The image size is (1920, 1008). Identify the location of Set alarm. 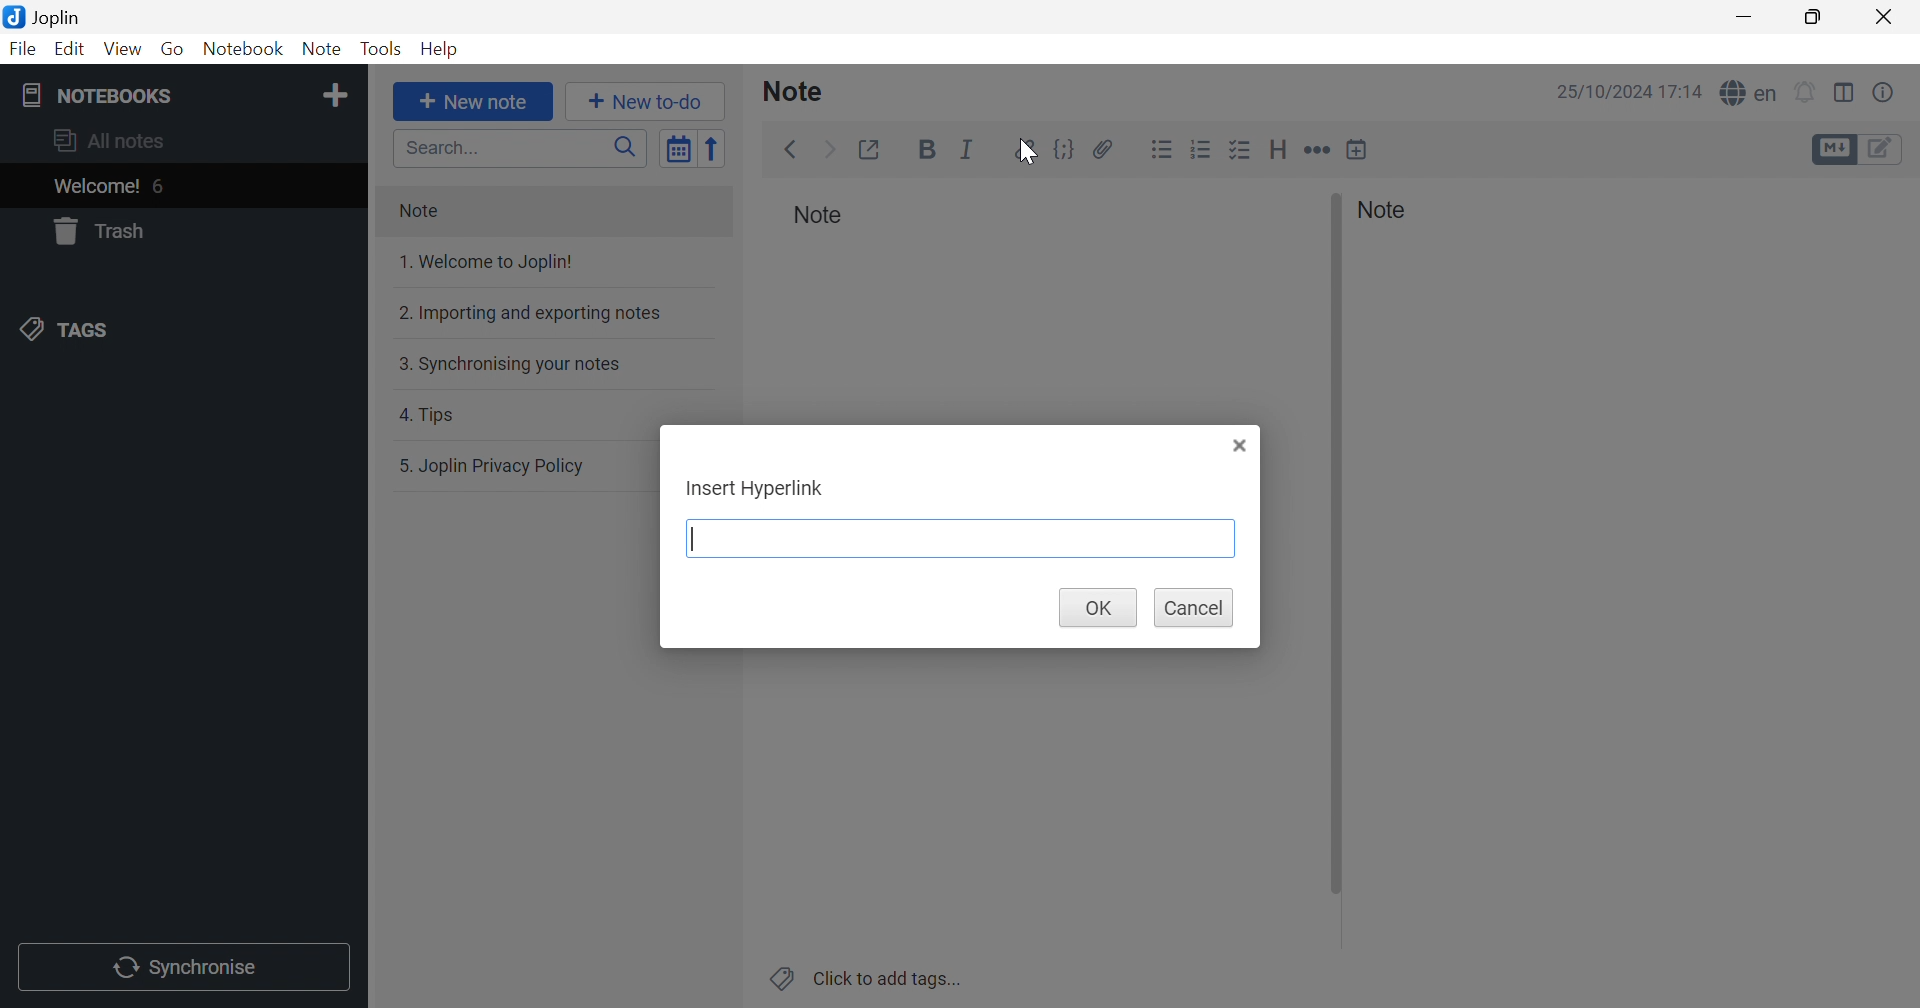
(1807, 90).